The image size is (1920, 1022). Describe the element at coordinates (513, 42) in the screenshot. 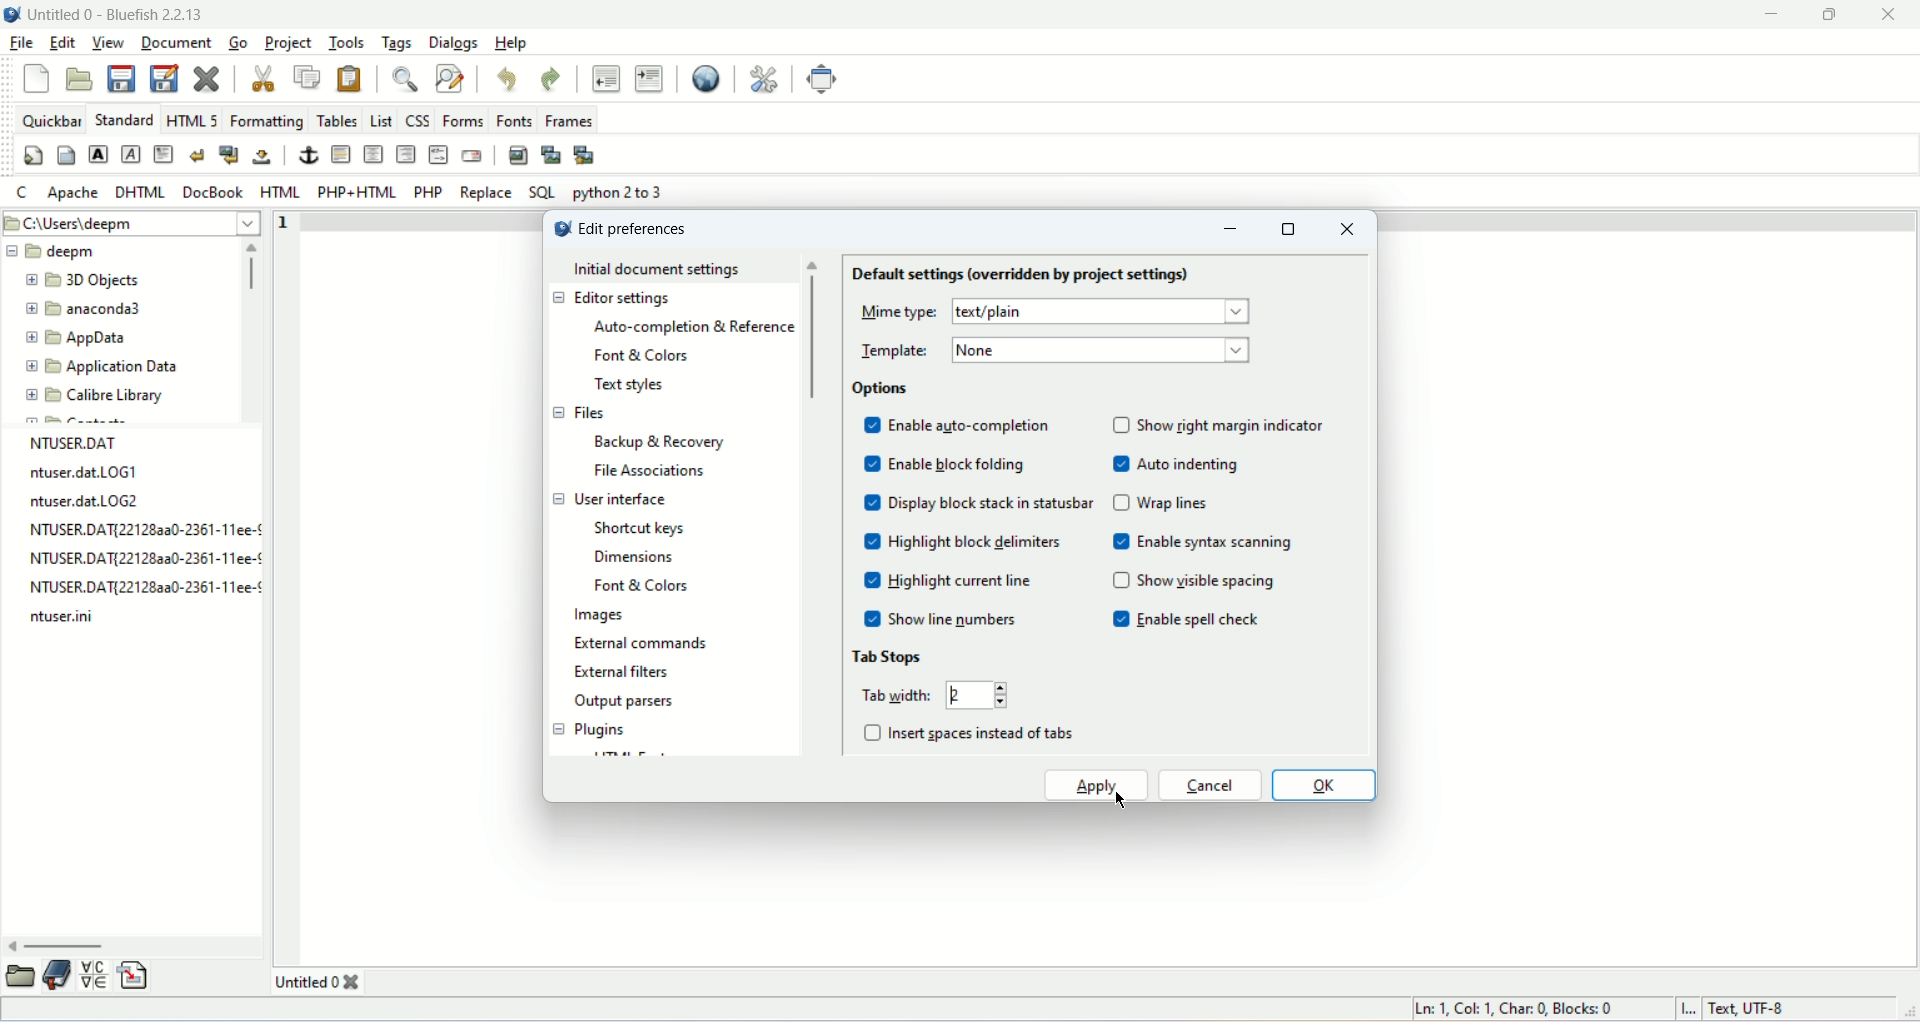

I see `help` at that location.